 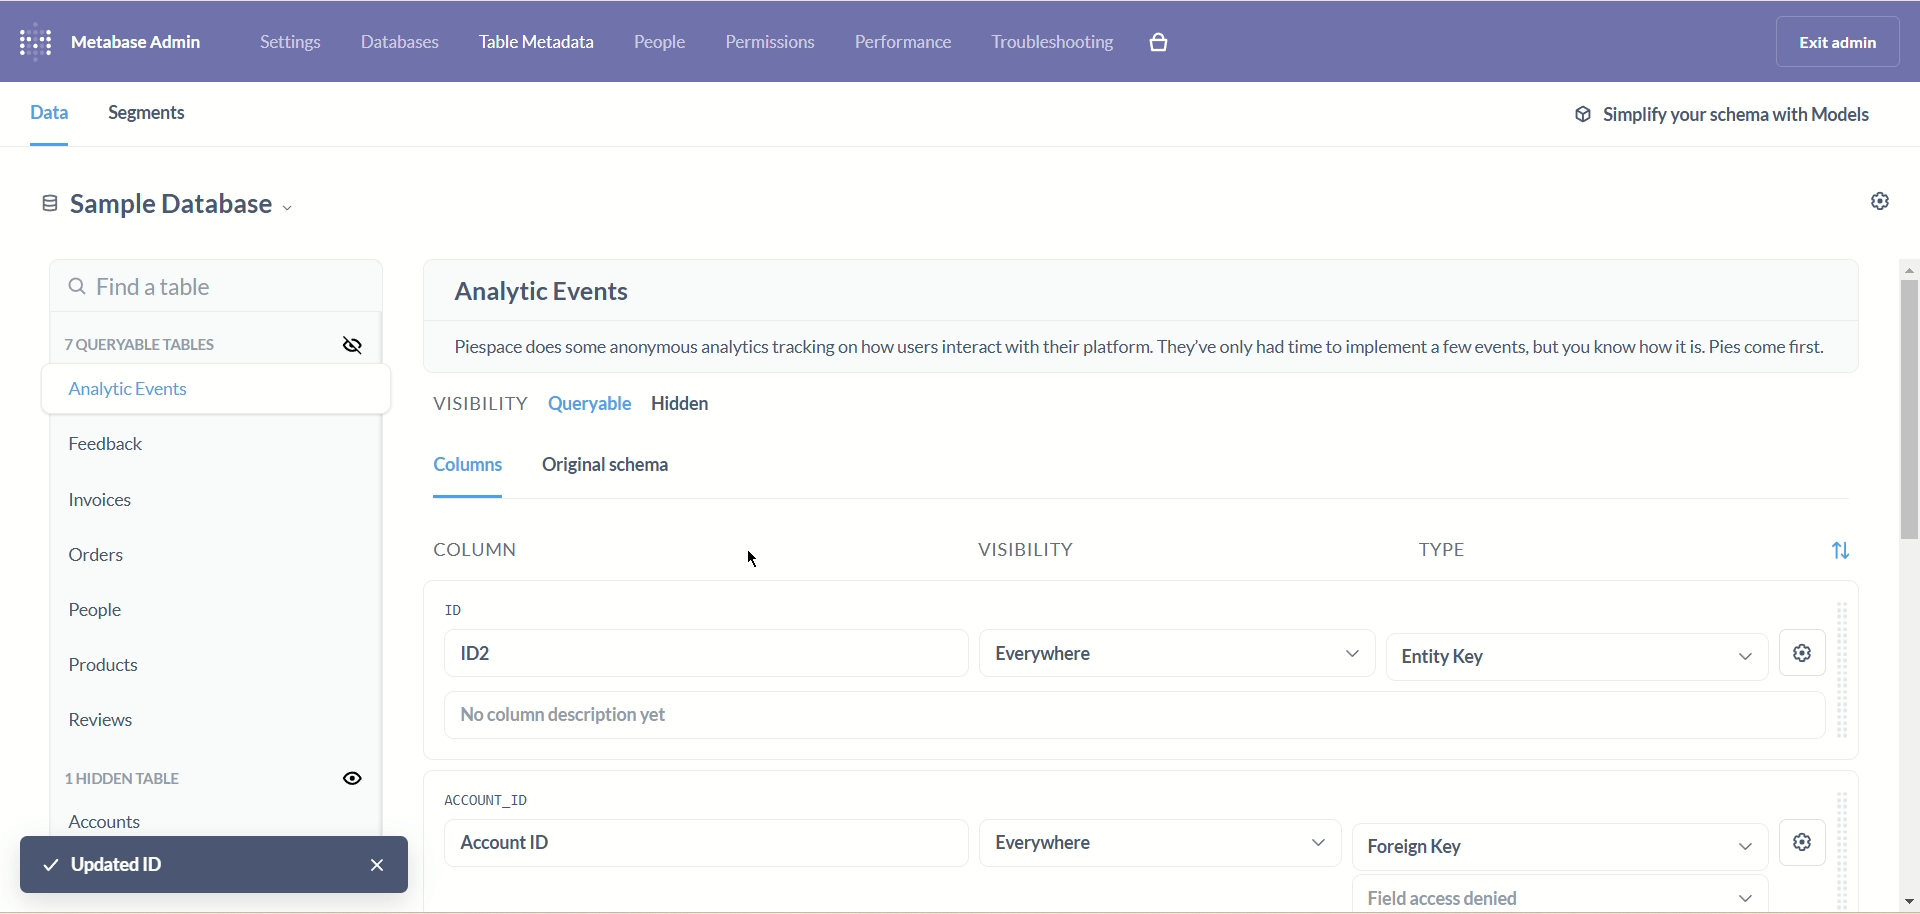 What do you see at coordinates (136, 343) in the screenshot?
I see `7 queryable tables` at bounding box center [136, 343].